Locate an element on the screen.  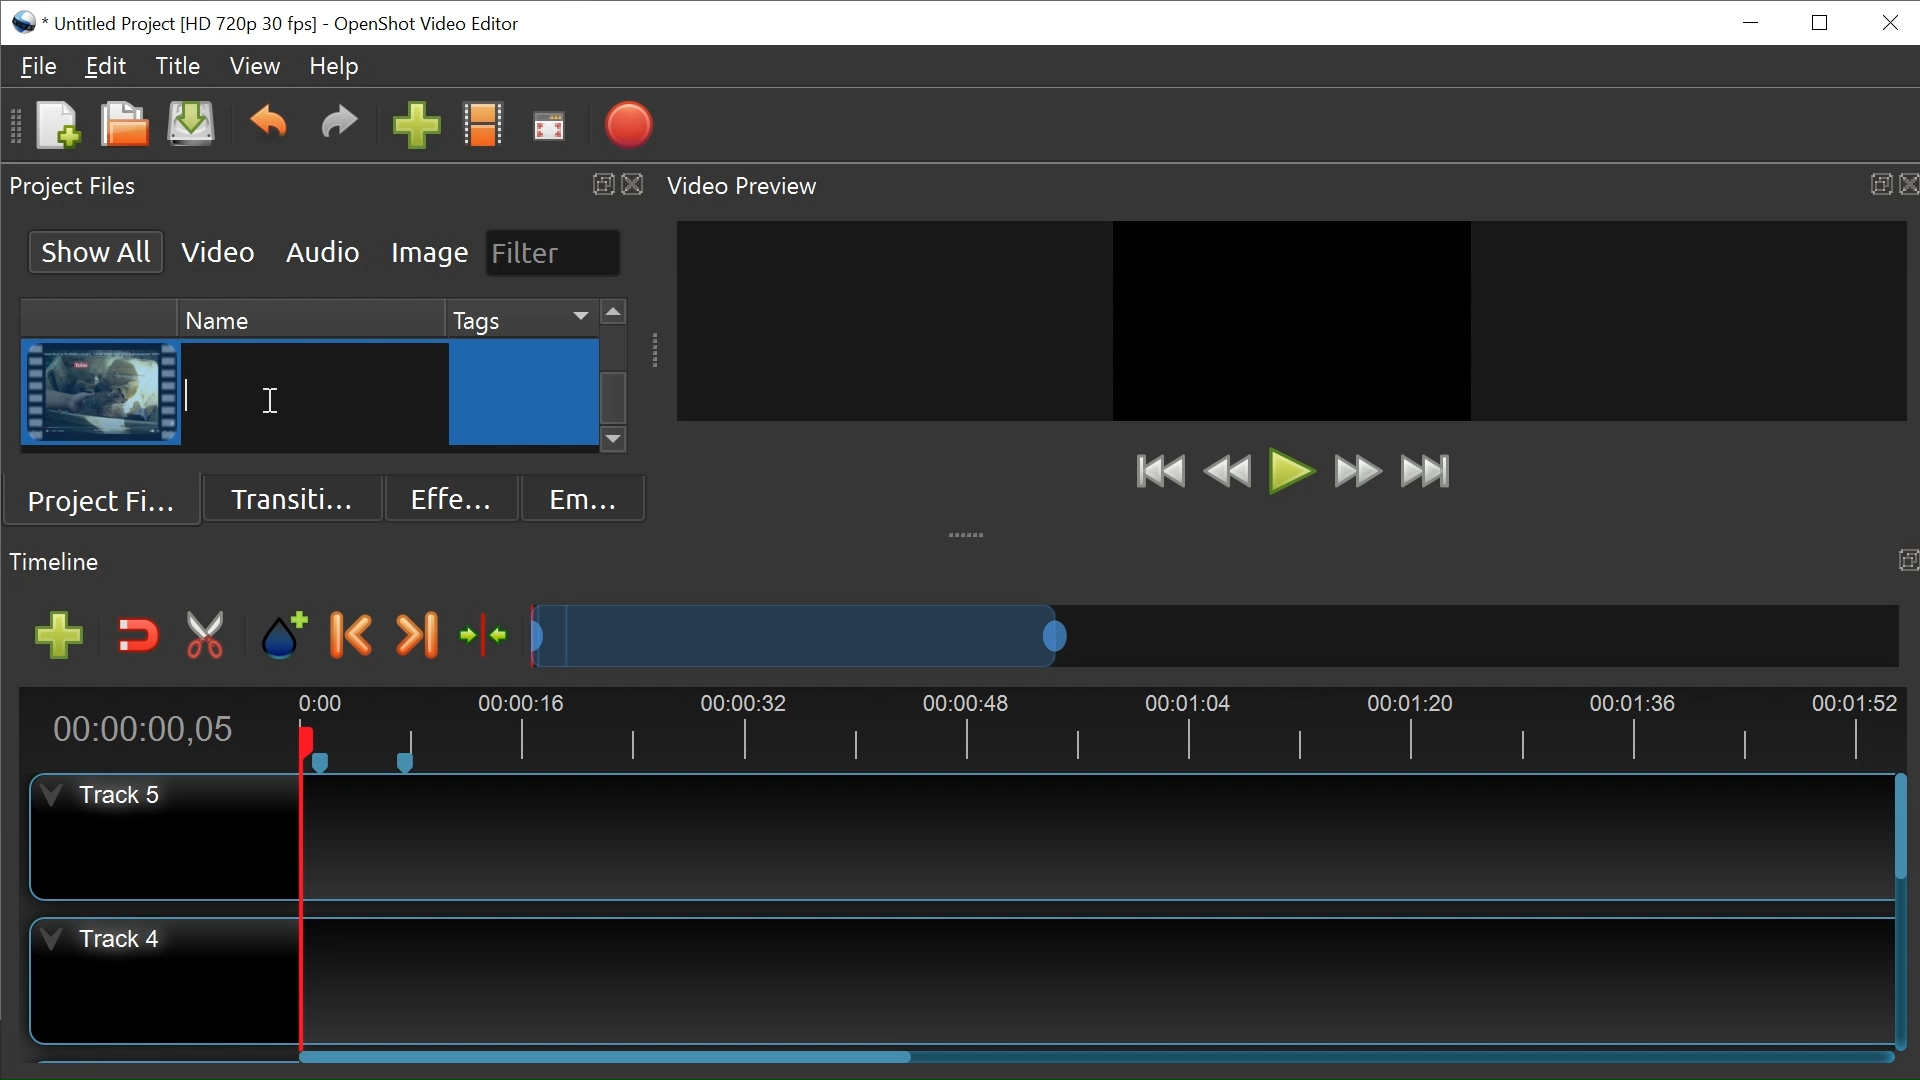
Project Files is located at coordinates (327, 185).